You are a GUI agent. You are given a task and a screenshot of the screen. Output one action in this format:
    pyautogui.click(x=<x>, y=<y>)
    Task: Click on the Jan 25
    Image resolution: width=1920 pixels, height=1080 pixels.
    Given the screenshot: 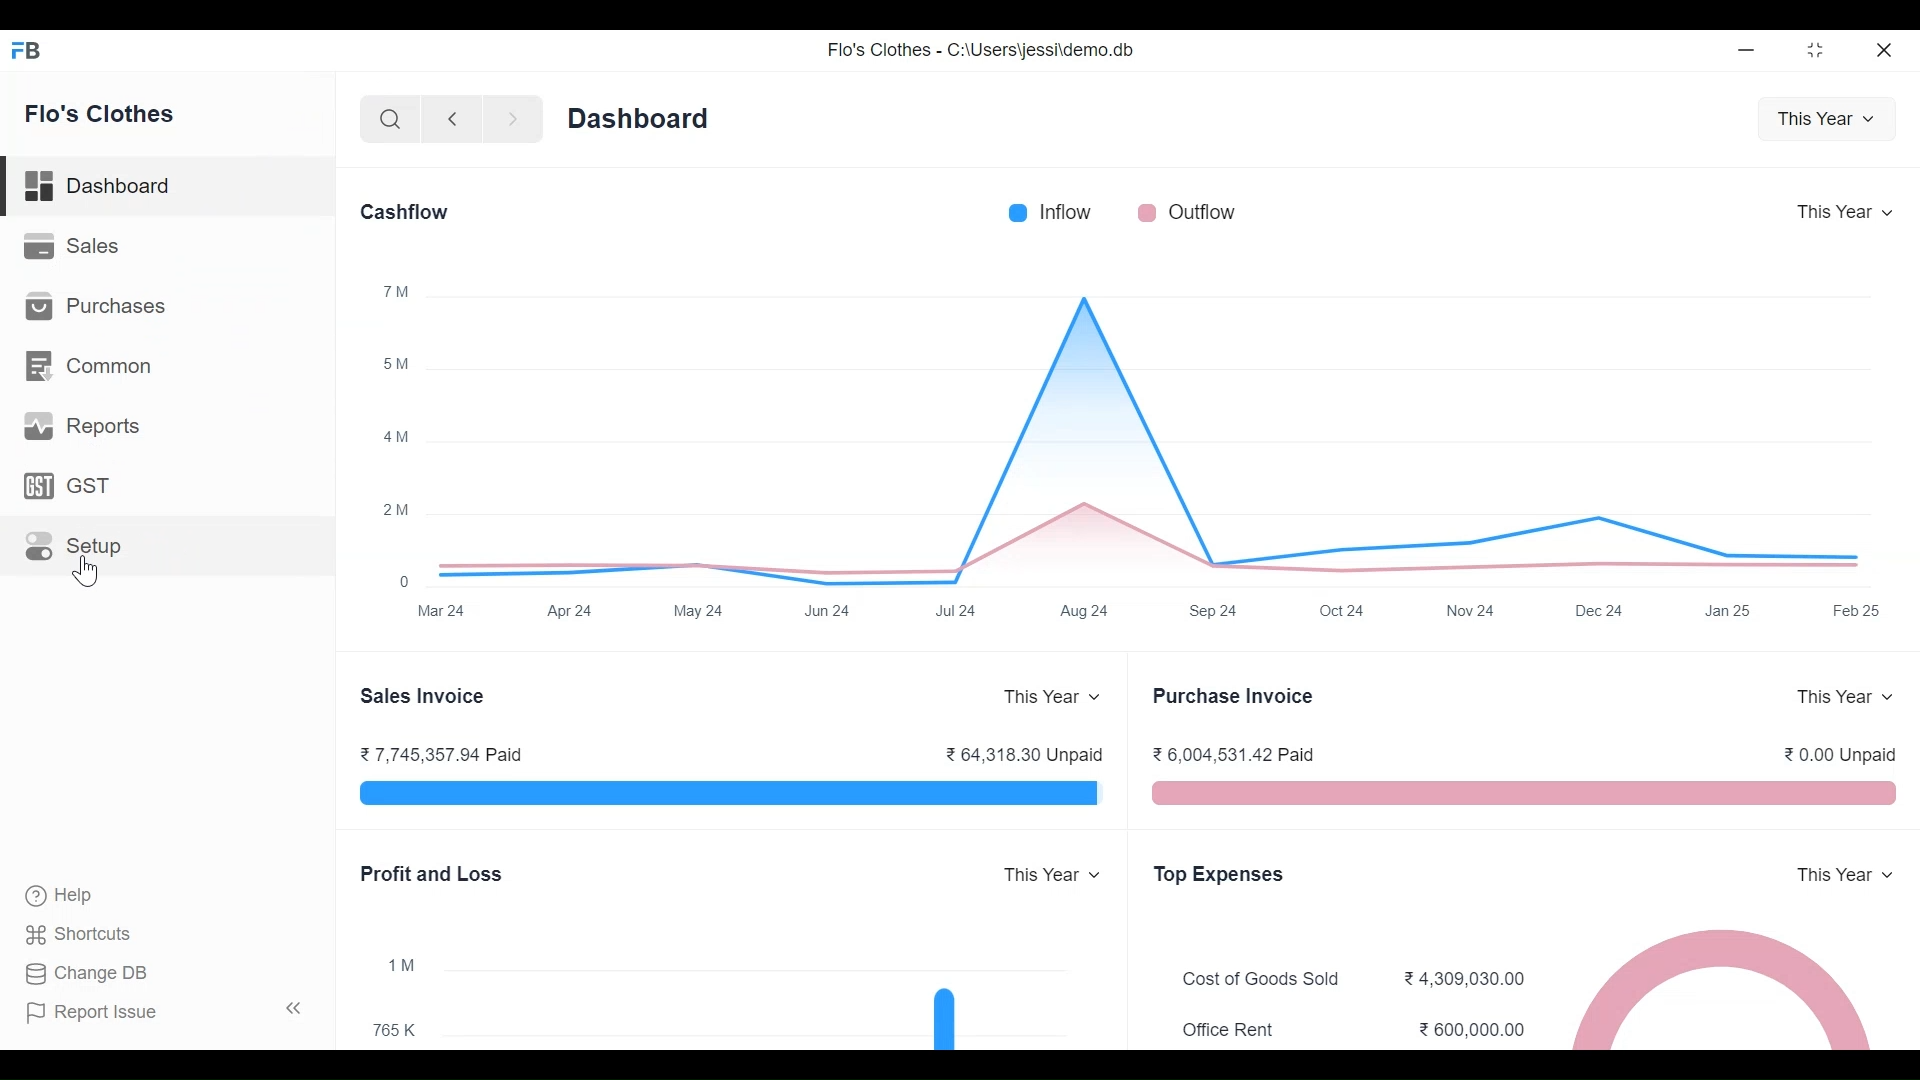 What is the action you would take?
    pyautogui.click(x=1729, y=611)
    